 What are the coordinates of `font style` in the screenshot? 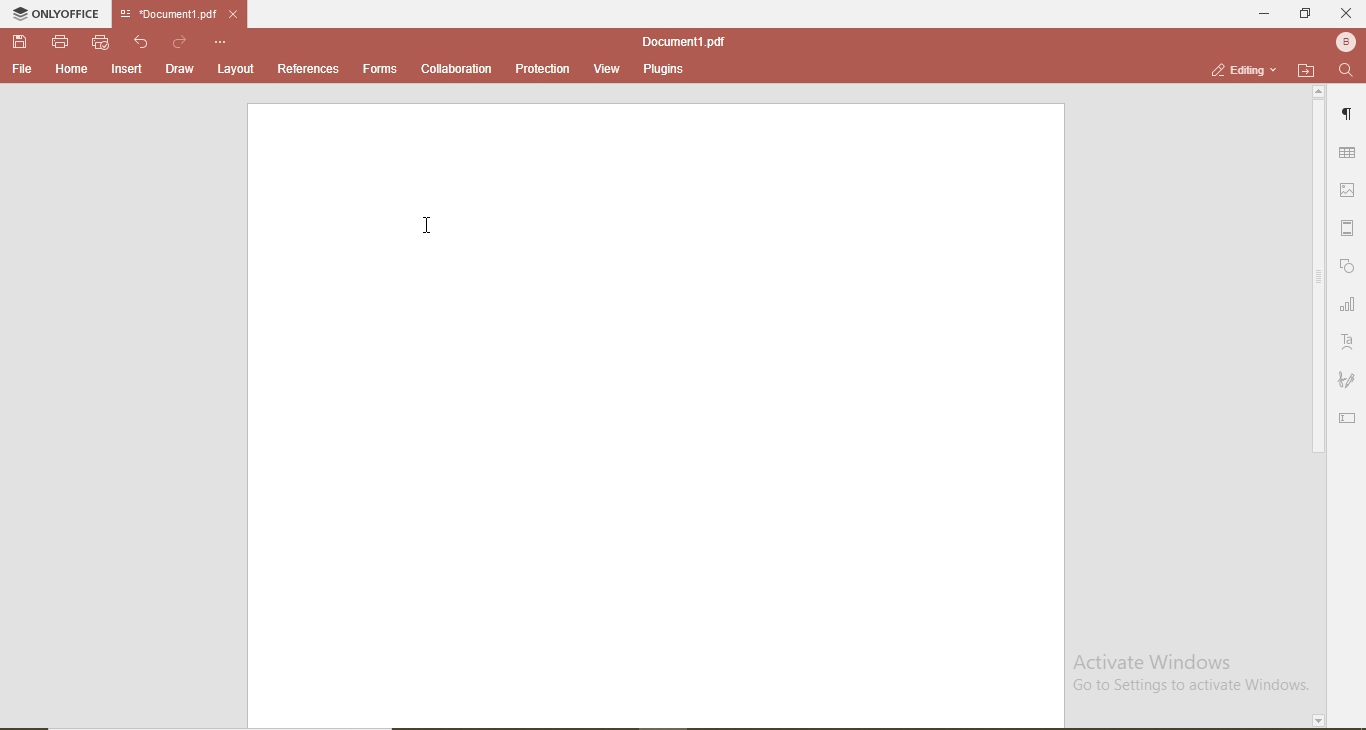 It's located at (1350, 341).